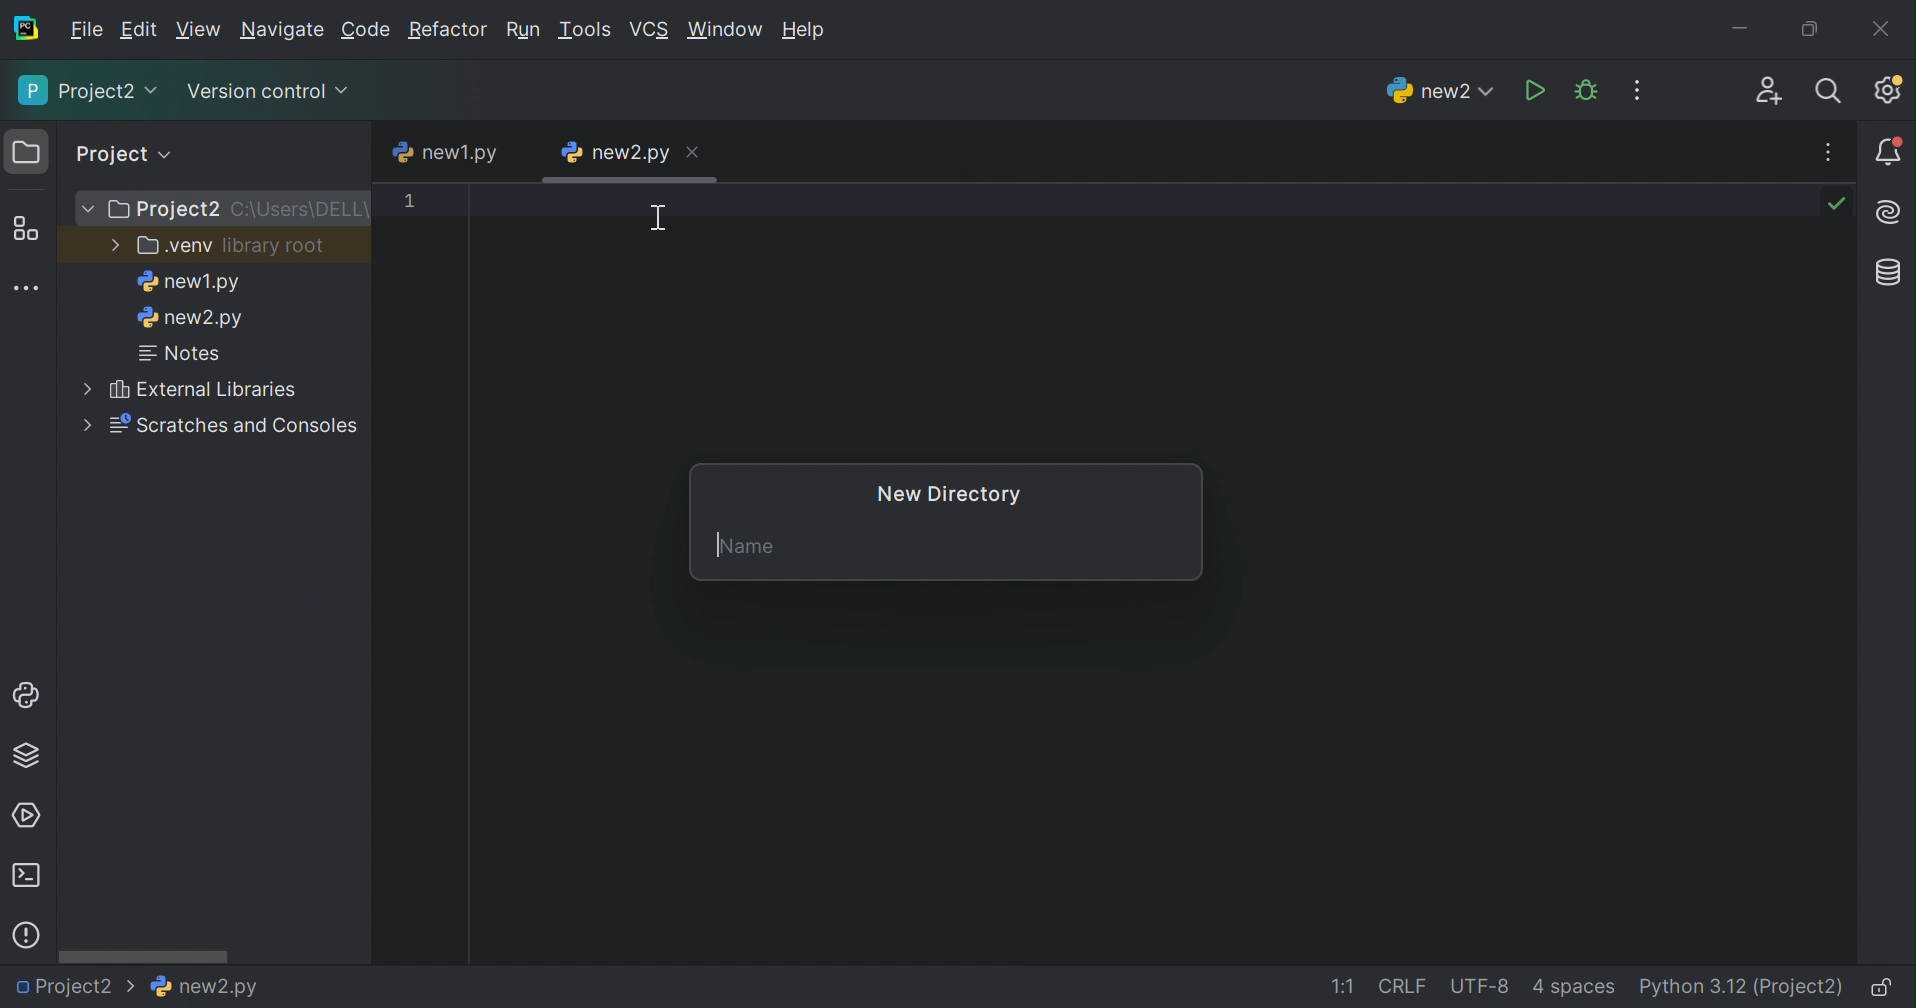 Image resolution: width=1916 pixels, height=1008 pixels. Describe the element at coordinates (199, 27) in the screenshot. I see `Edit` at that location.